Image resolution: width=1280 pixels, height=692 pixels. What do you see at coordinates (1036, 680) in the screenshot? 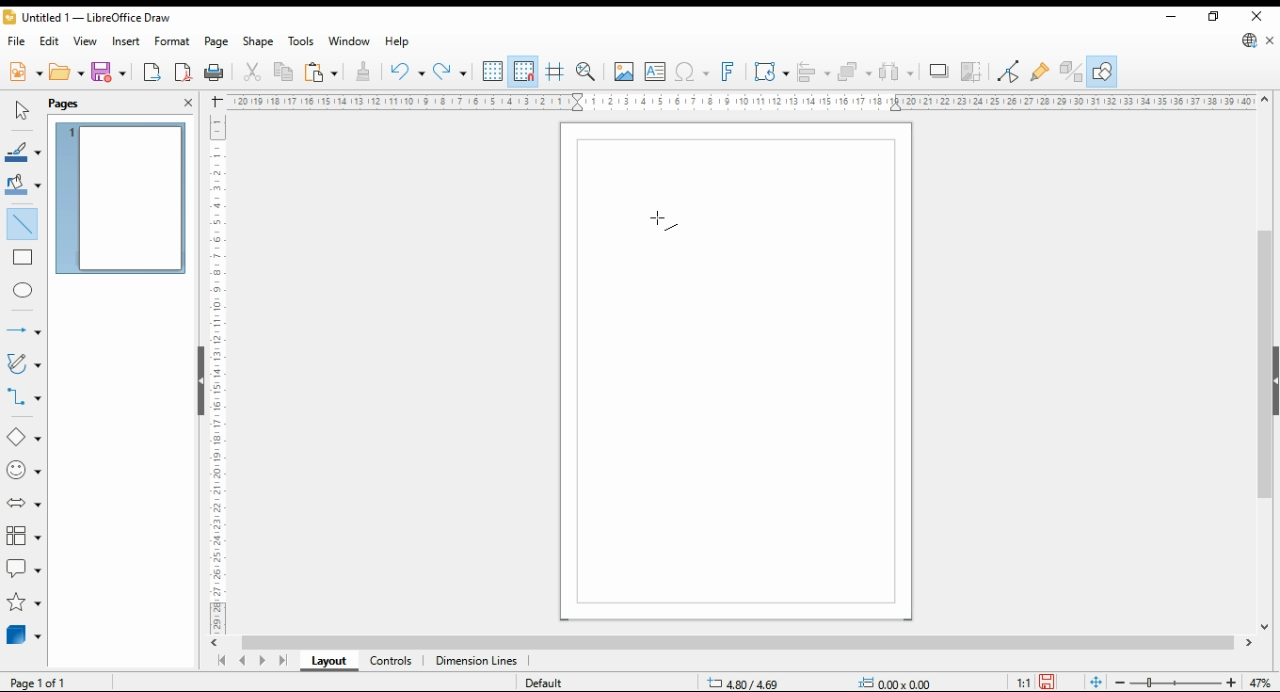
I see `1:1 ratio` at bounding box center [1036, 680].